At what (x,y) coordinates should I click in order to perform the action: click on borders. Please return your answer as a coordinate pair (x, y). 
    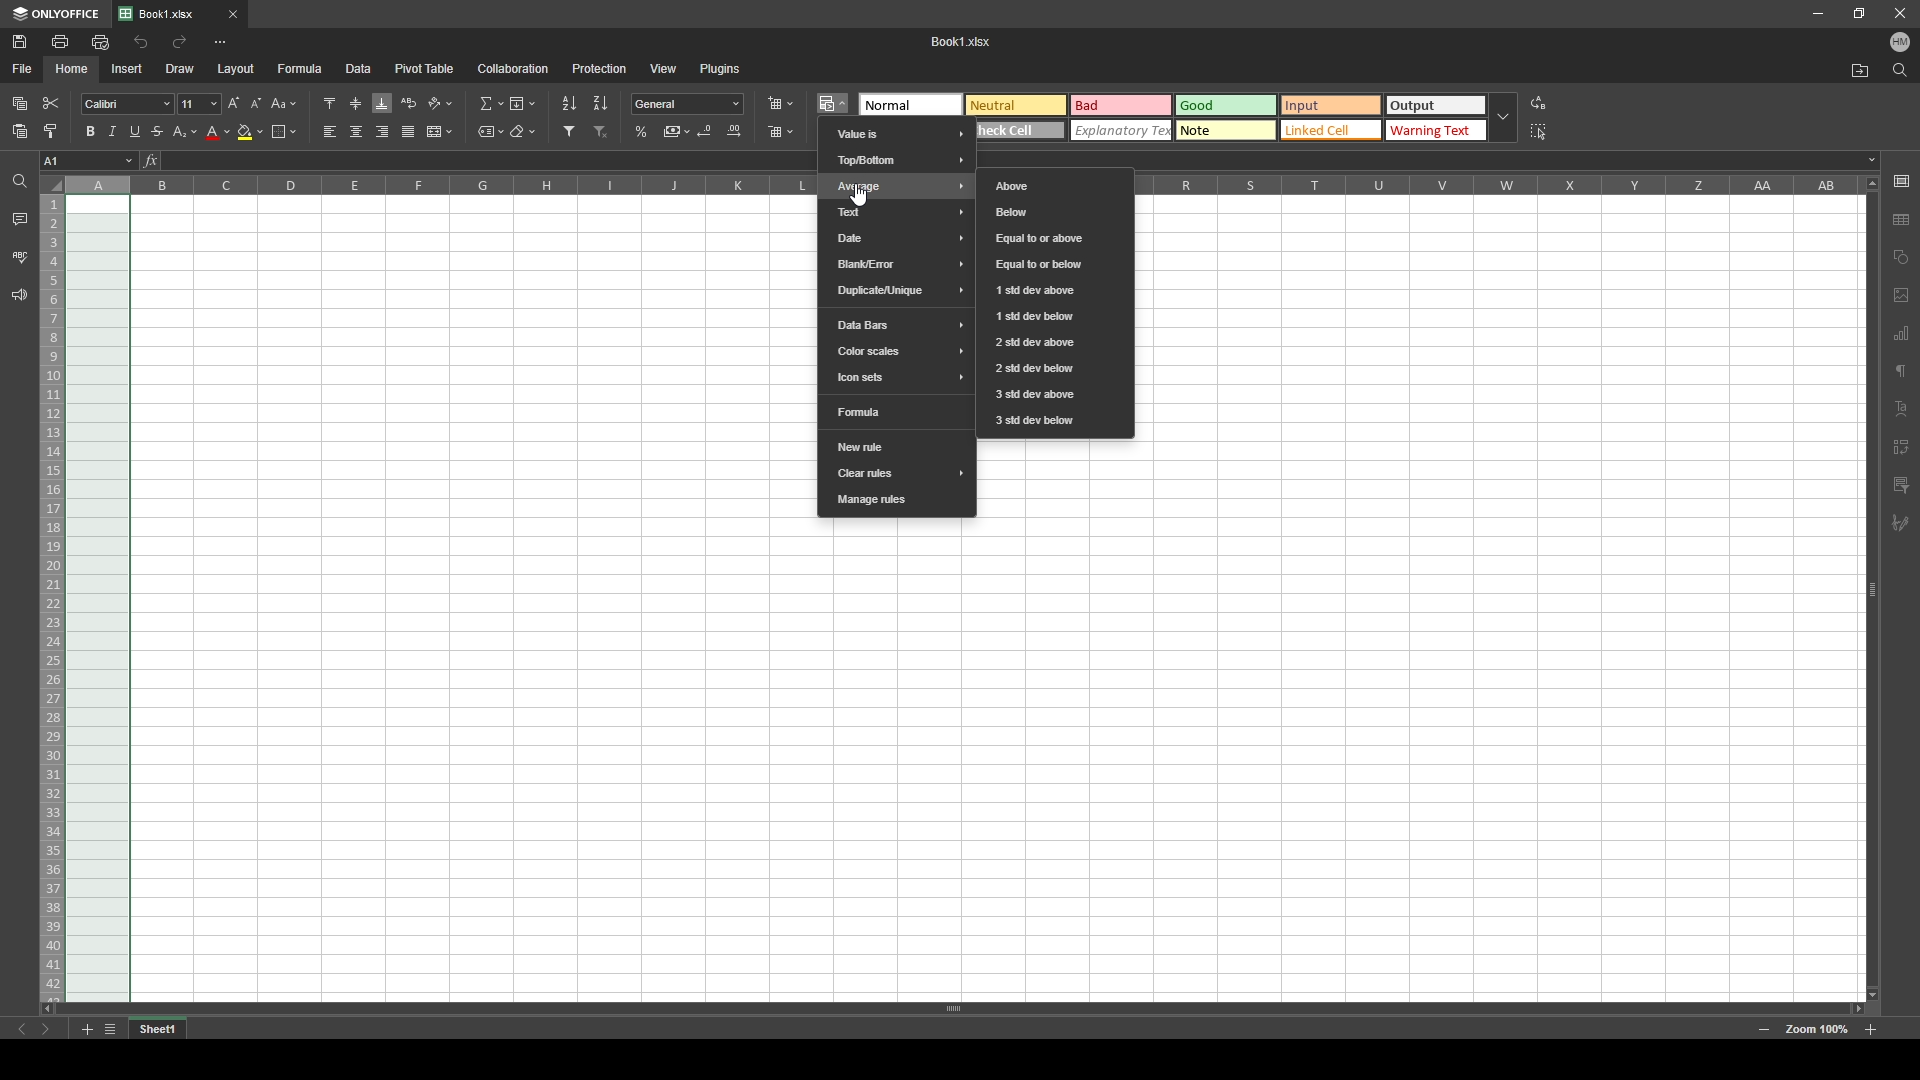
    Looking at the image, I should click on (284, 131).